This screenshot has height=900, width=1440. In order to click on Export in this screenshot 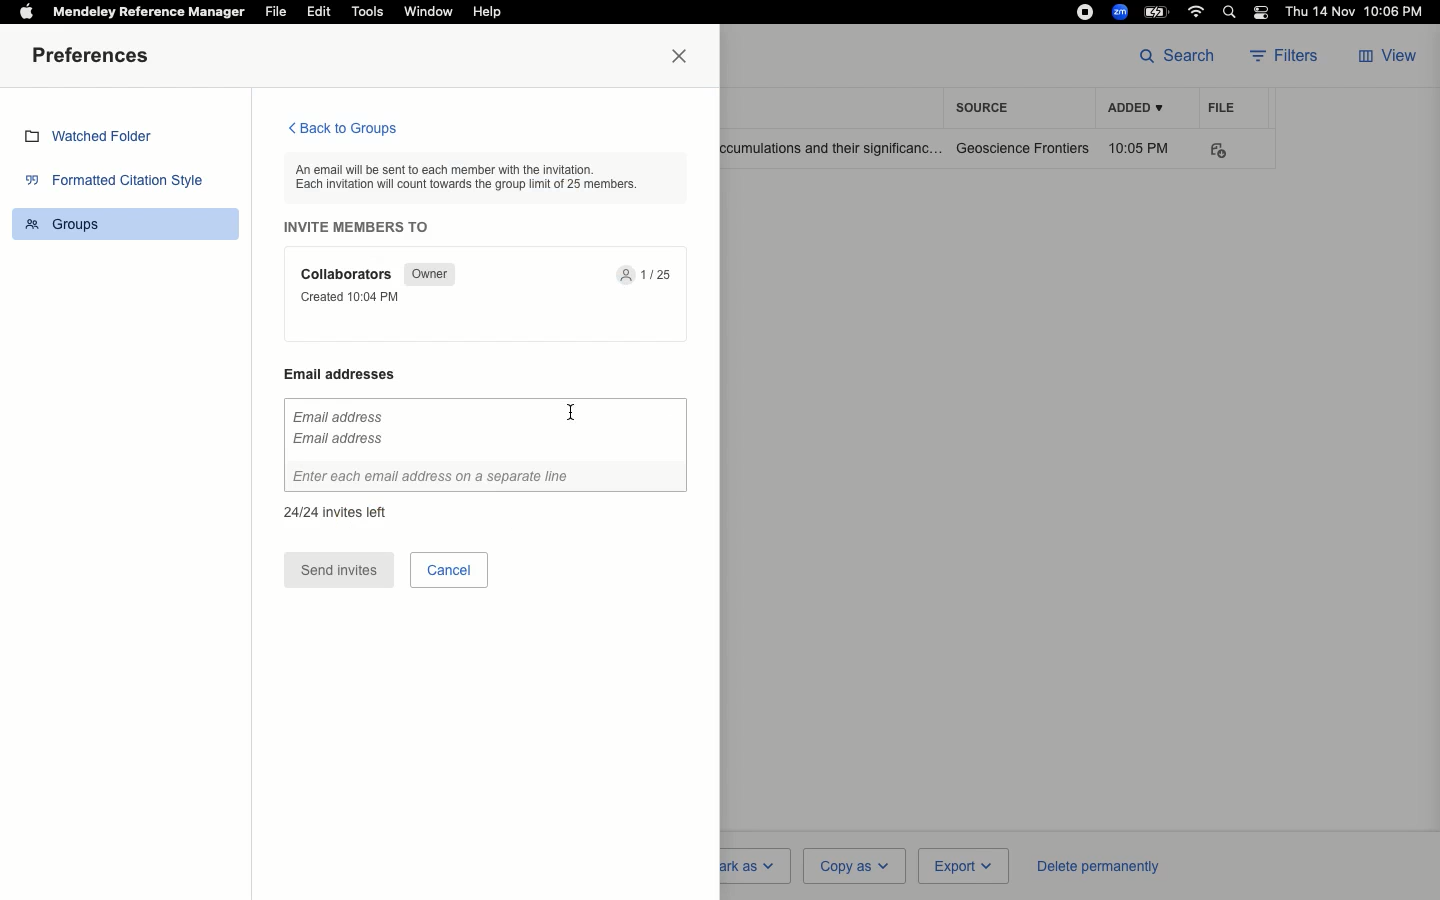, I will do `click(961, 867)`.